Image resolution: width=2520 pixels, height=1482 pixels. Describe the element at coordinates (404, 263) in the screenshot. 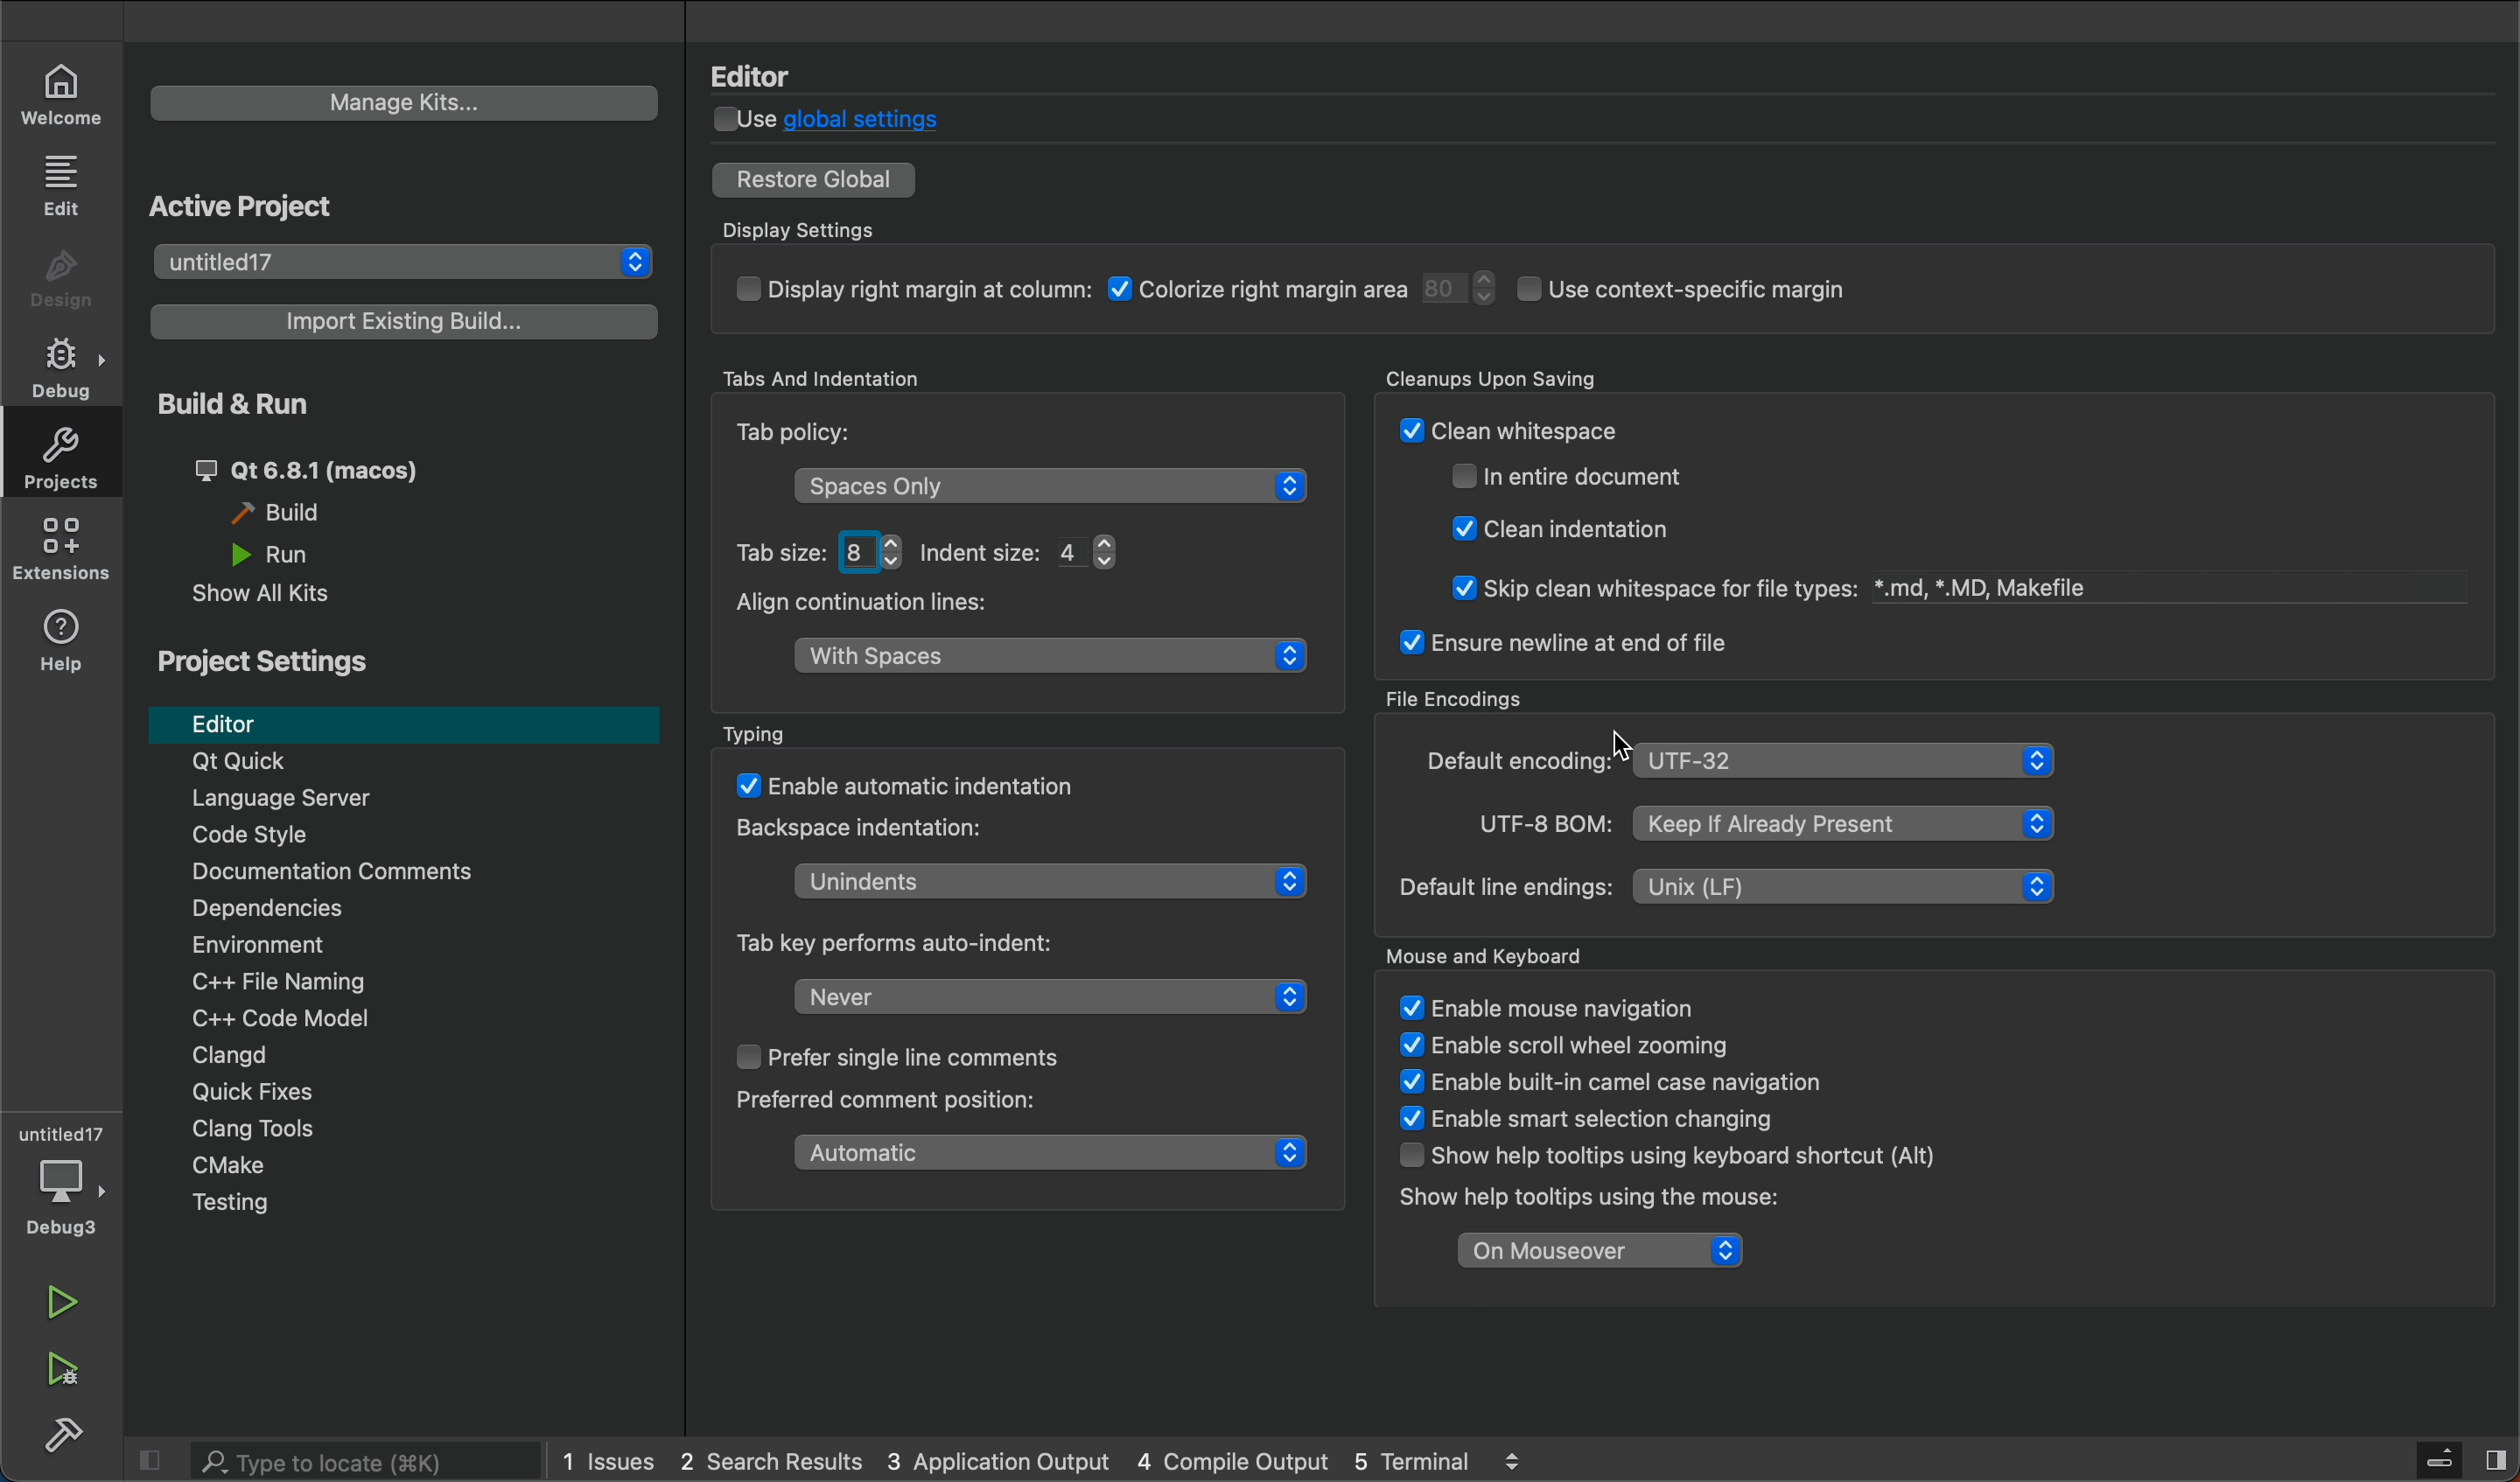

I see `projects` at that location.